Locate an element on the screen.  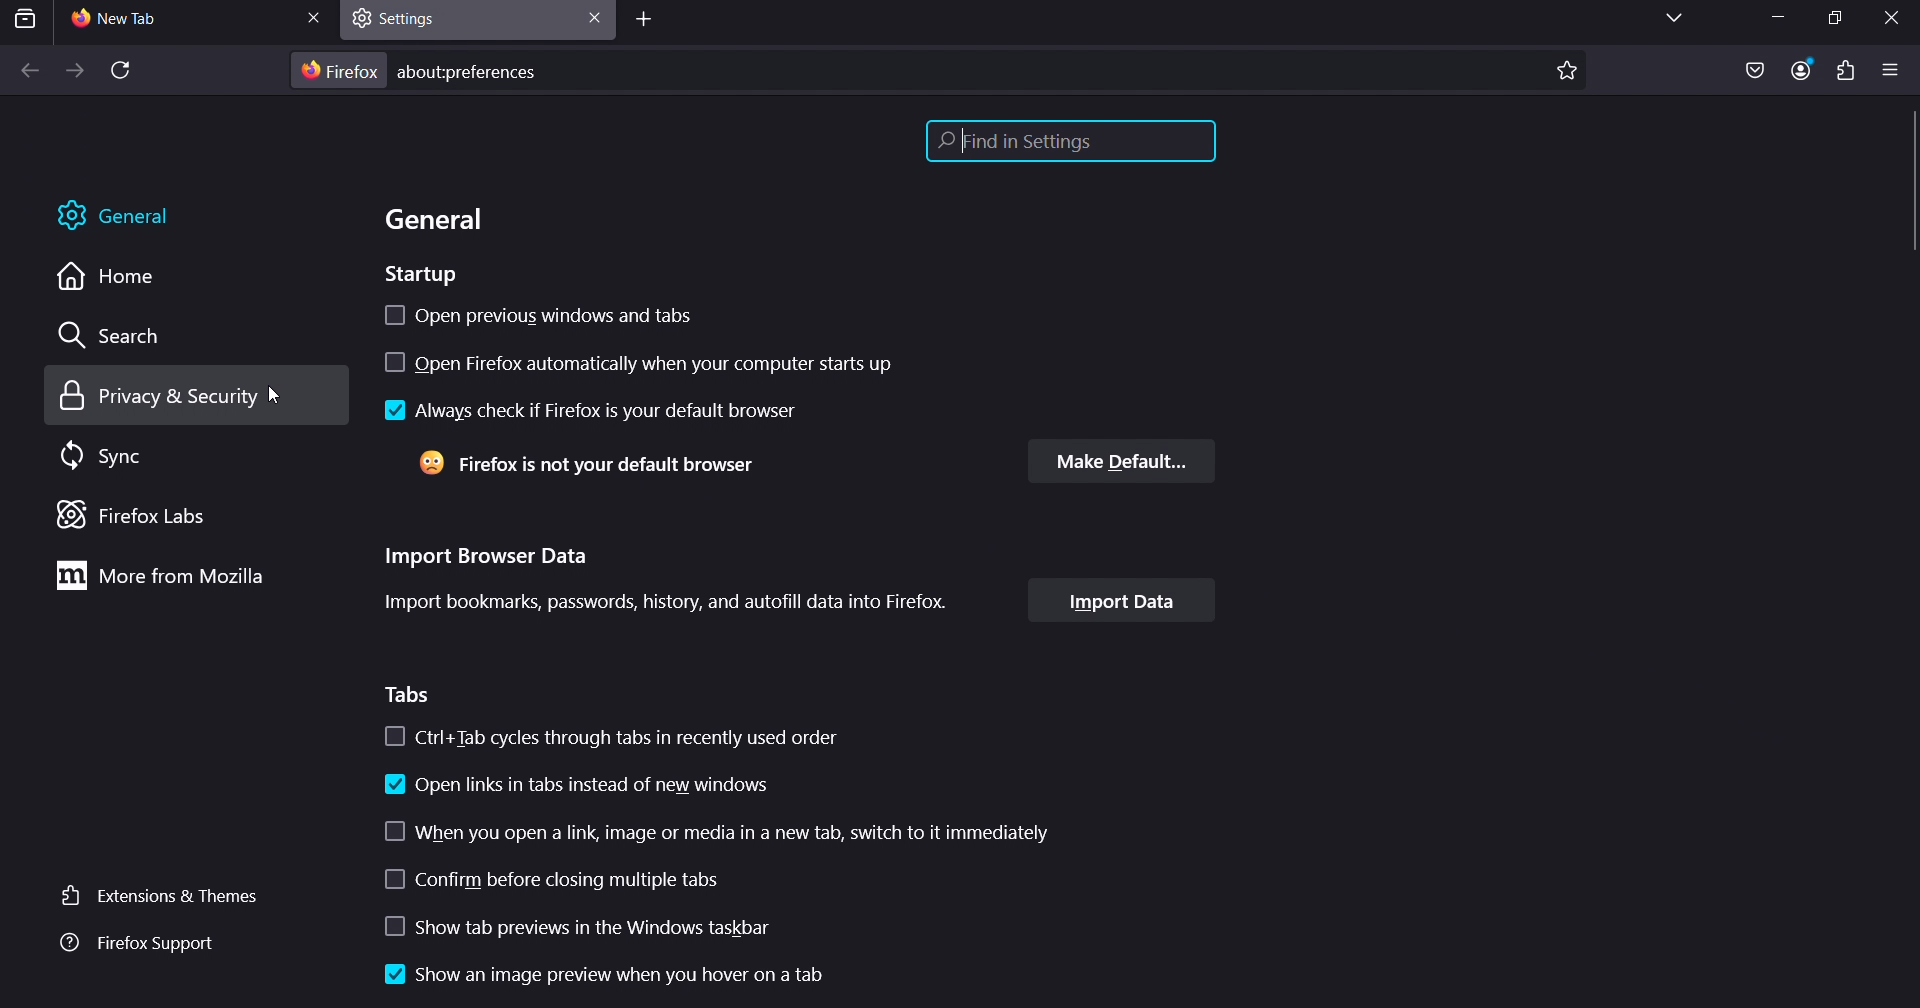
when you open a link image or media switch to new tab immediately is located at coordinates (722, 832).